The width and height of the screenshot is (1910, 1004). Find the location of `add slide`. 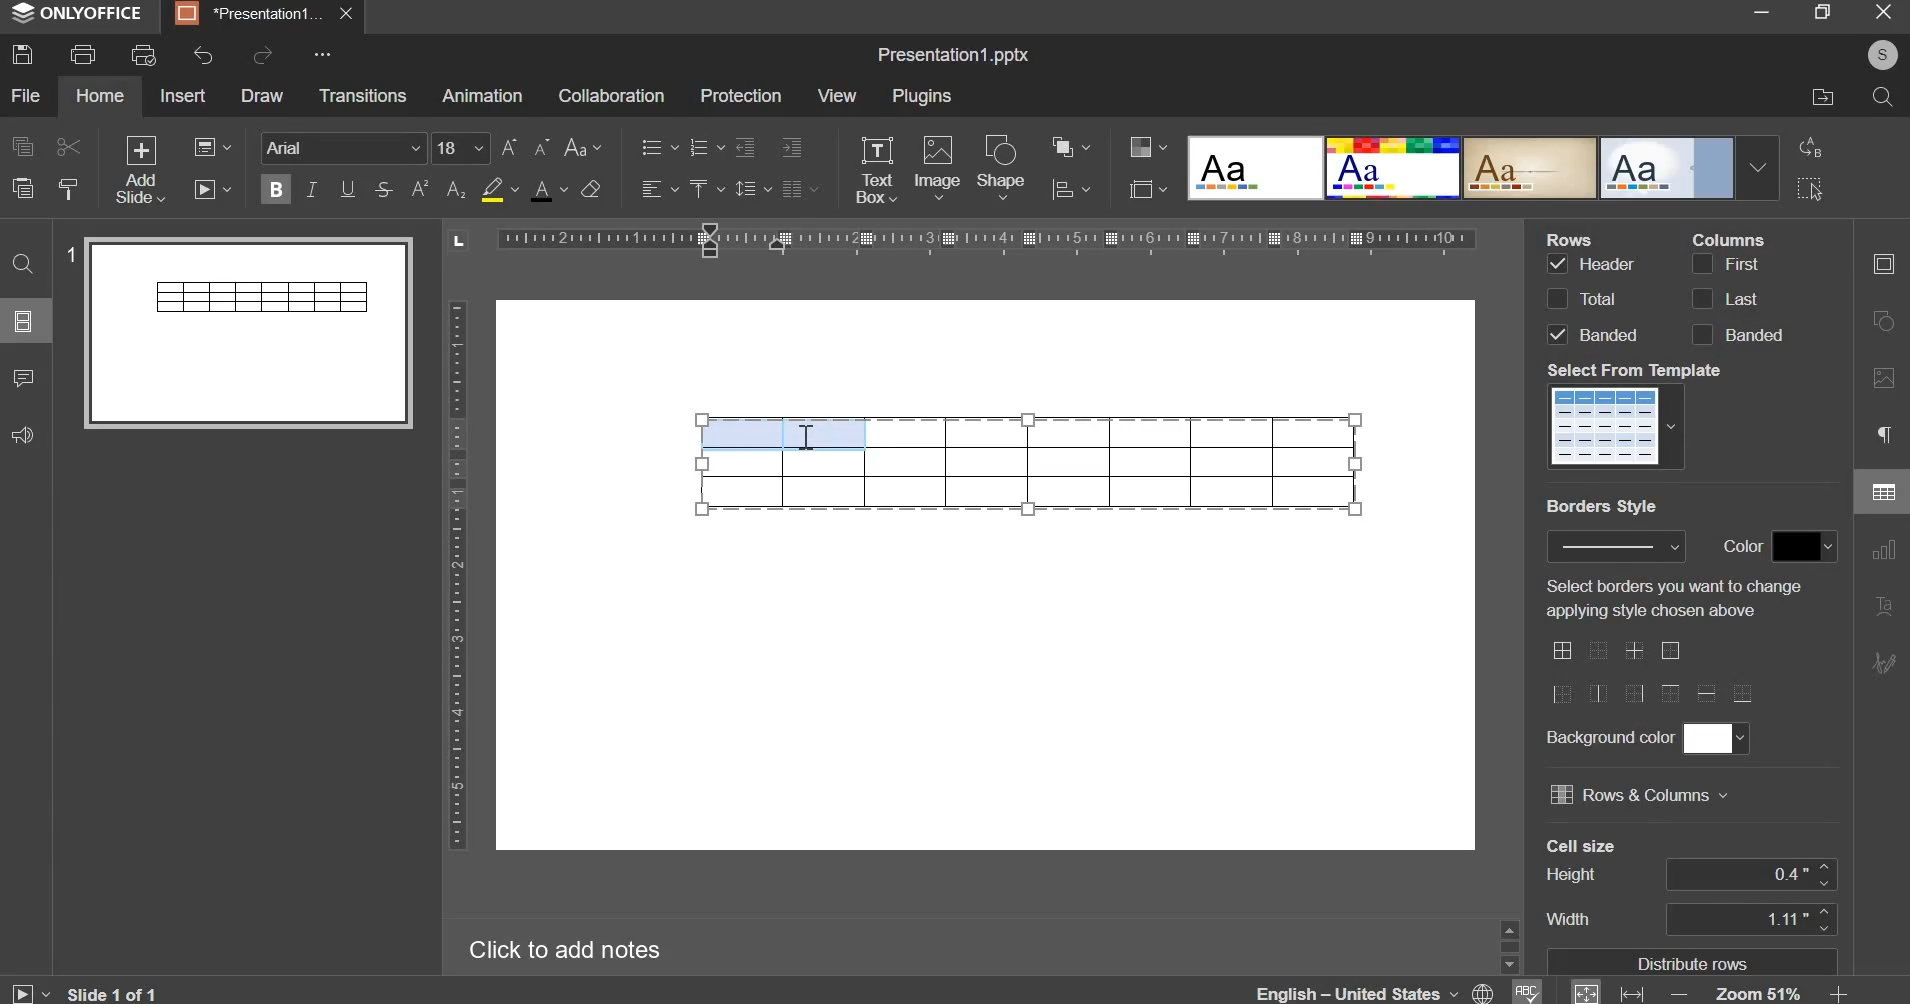

add slide is located at coordinates (141, 171).